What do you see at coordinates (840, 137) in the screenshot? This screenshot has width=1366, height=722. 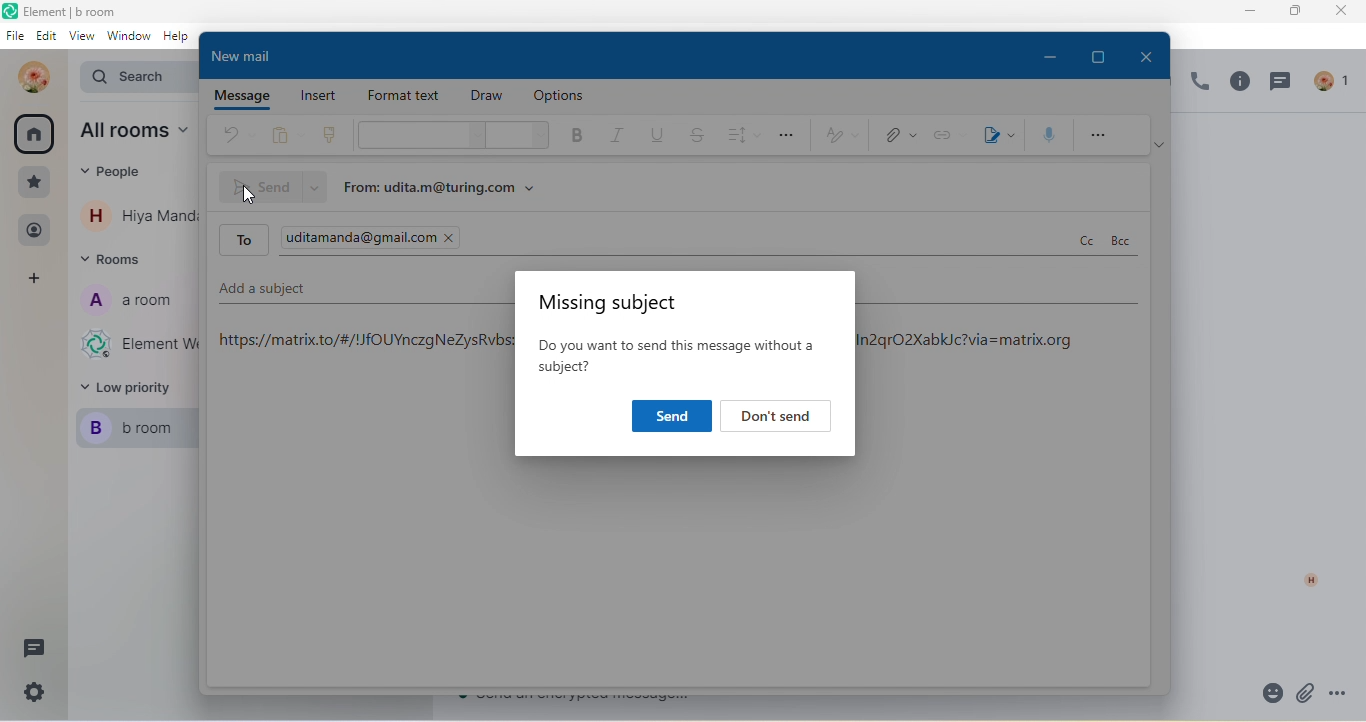 I see `style` at bounding box center [840, 137].